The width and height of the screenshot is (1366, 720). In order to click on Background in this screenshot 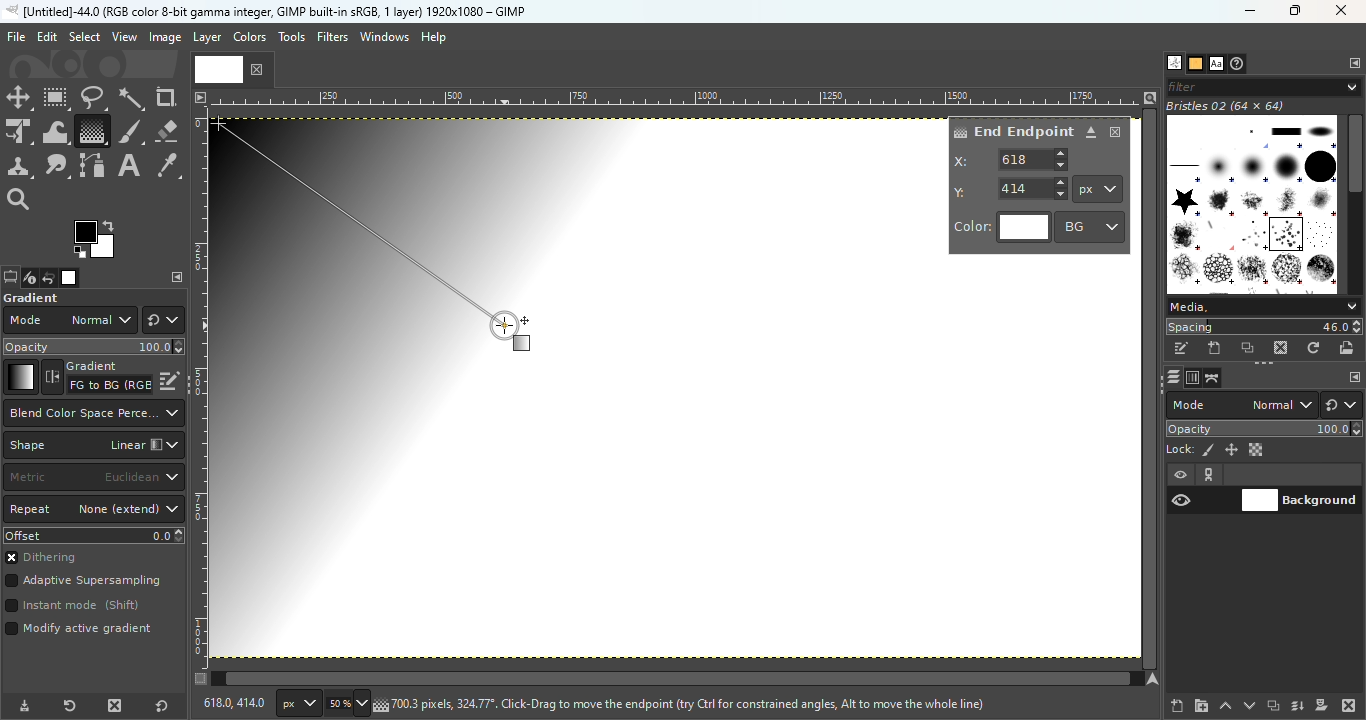, I will do `click(1300, 498)`.